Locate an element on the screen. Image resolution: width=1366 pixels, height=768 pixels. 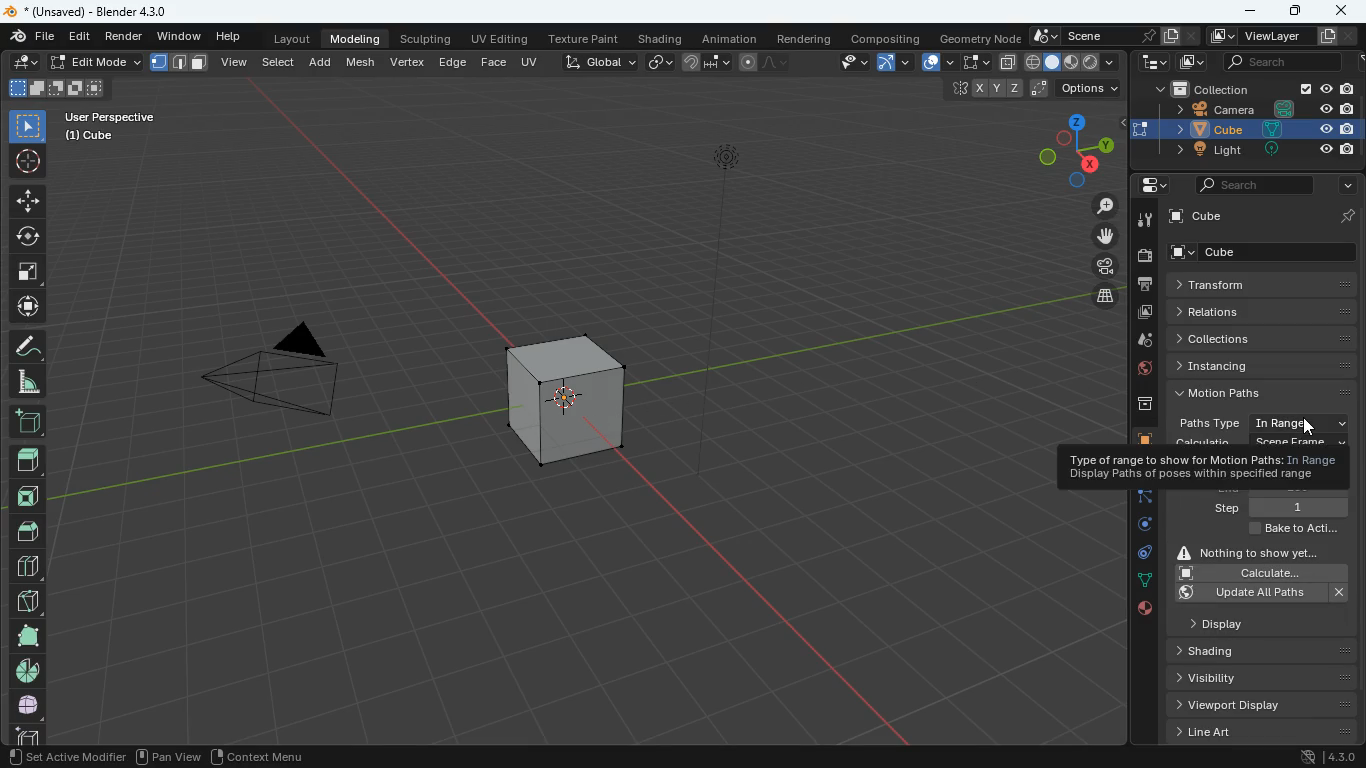
pan view is located at coordinates (169, 754).